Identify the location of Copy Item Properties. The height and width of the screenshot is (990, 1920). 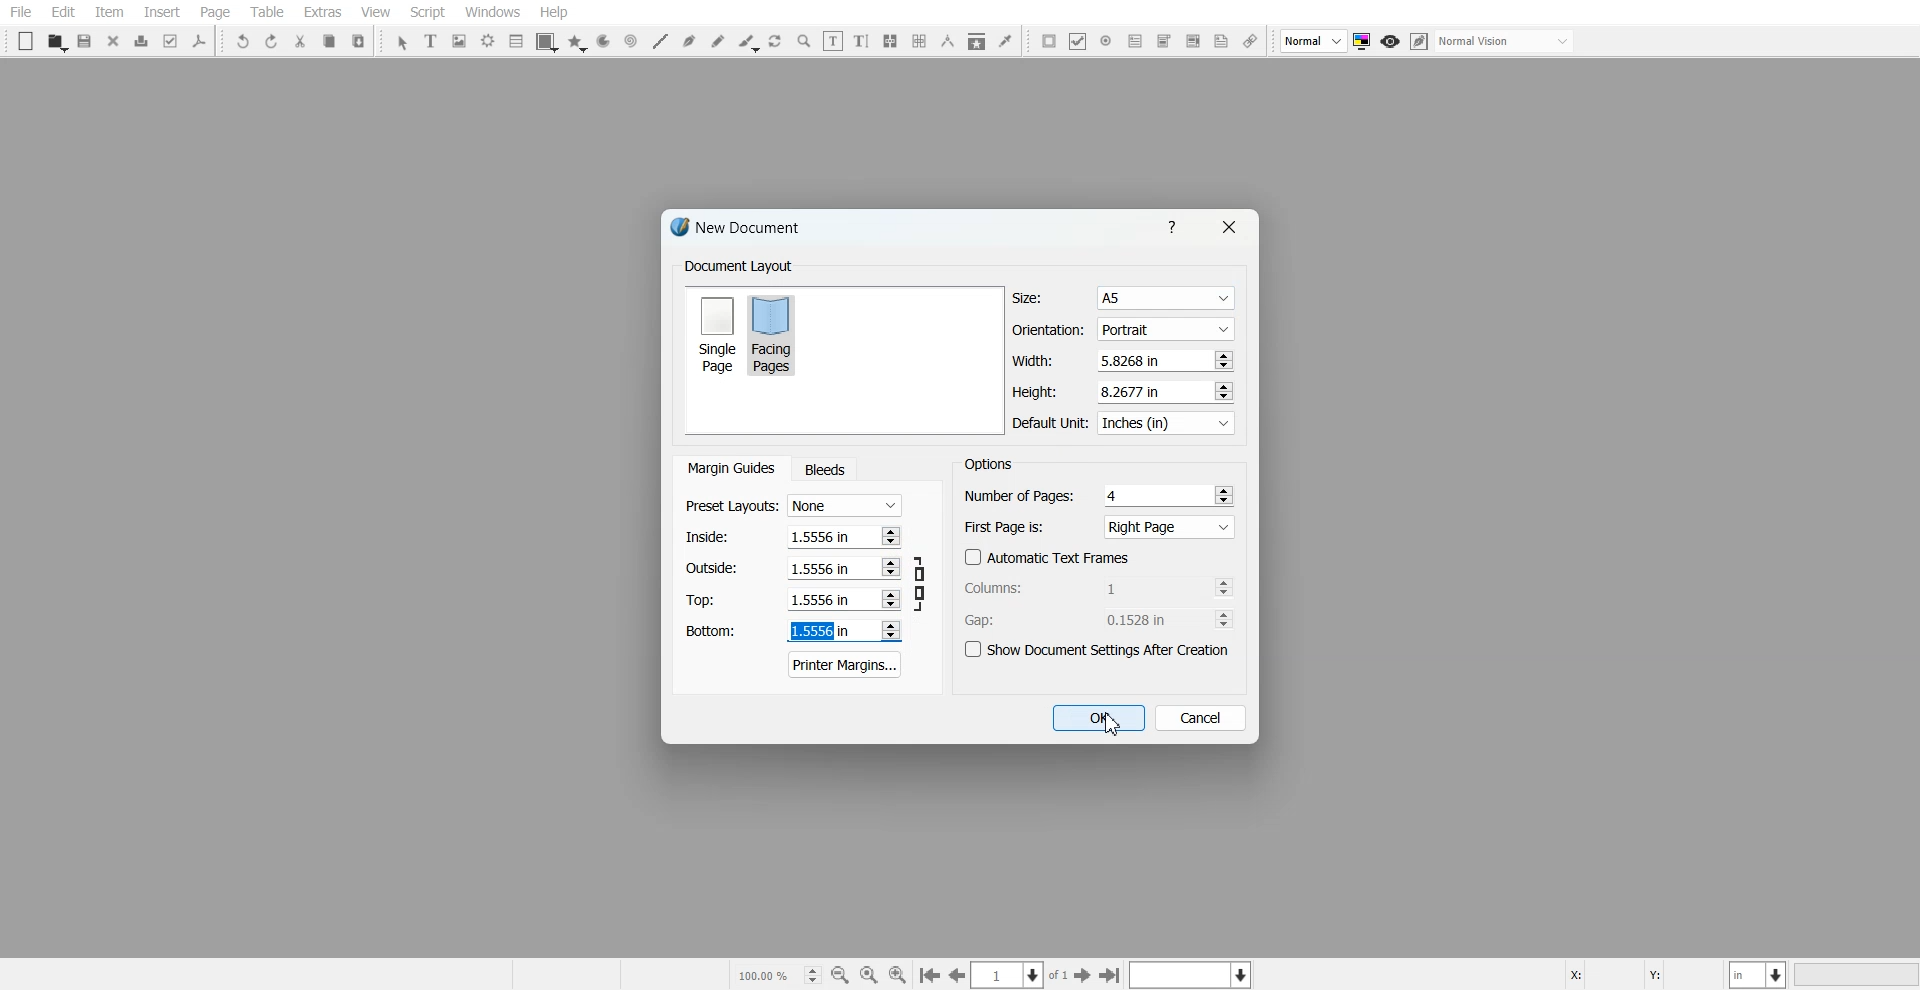
(977, 41).